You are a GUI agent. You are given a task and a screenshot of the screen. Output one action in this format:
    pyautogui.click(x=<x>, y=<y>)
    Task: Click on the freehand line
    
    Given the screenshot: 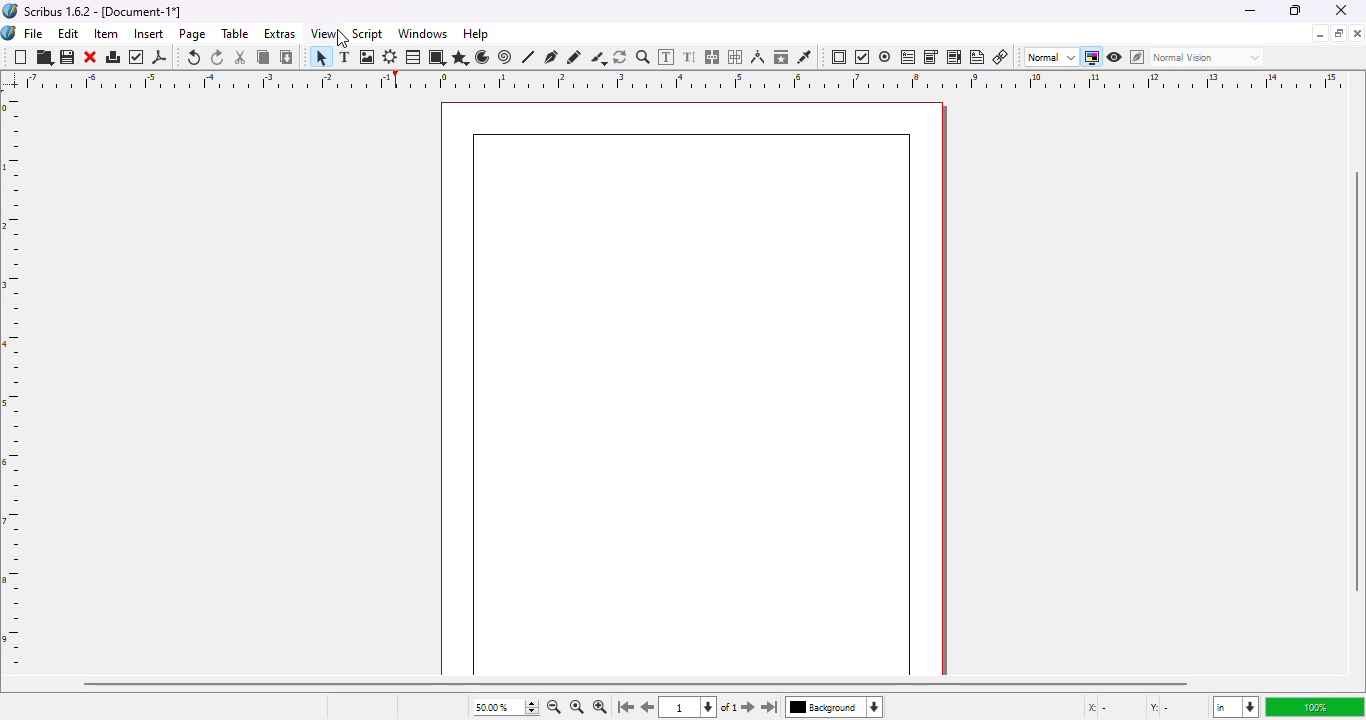 What is the action you would take?
    pyautogui.click(x=574, y=57)
    